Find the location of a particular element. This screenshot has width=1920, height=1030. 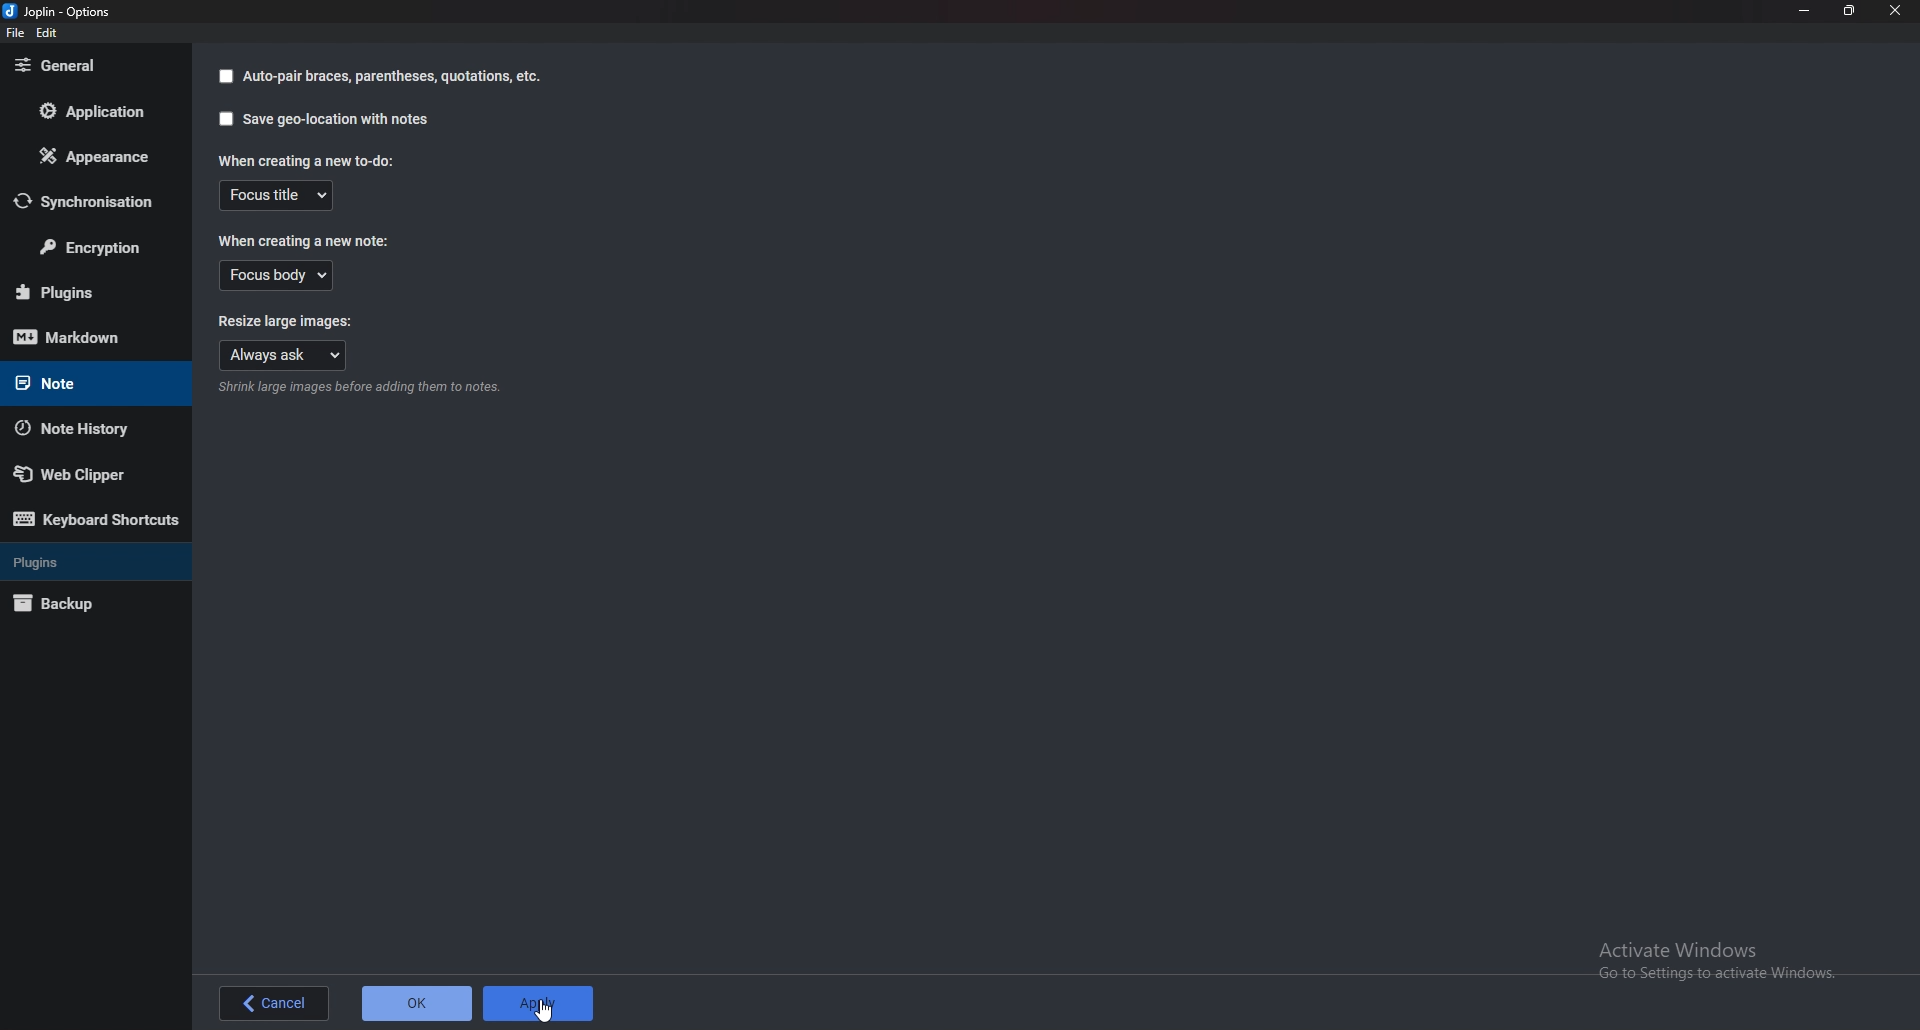

Save geo locations with notes is located at coordinates (336, 120).